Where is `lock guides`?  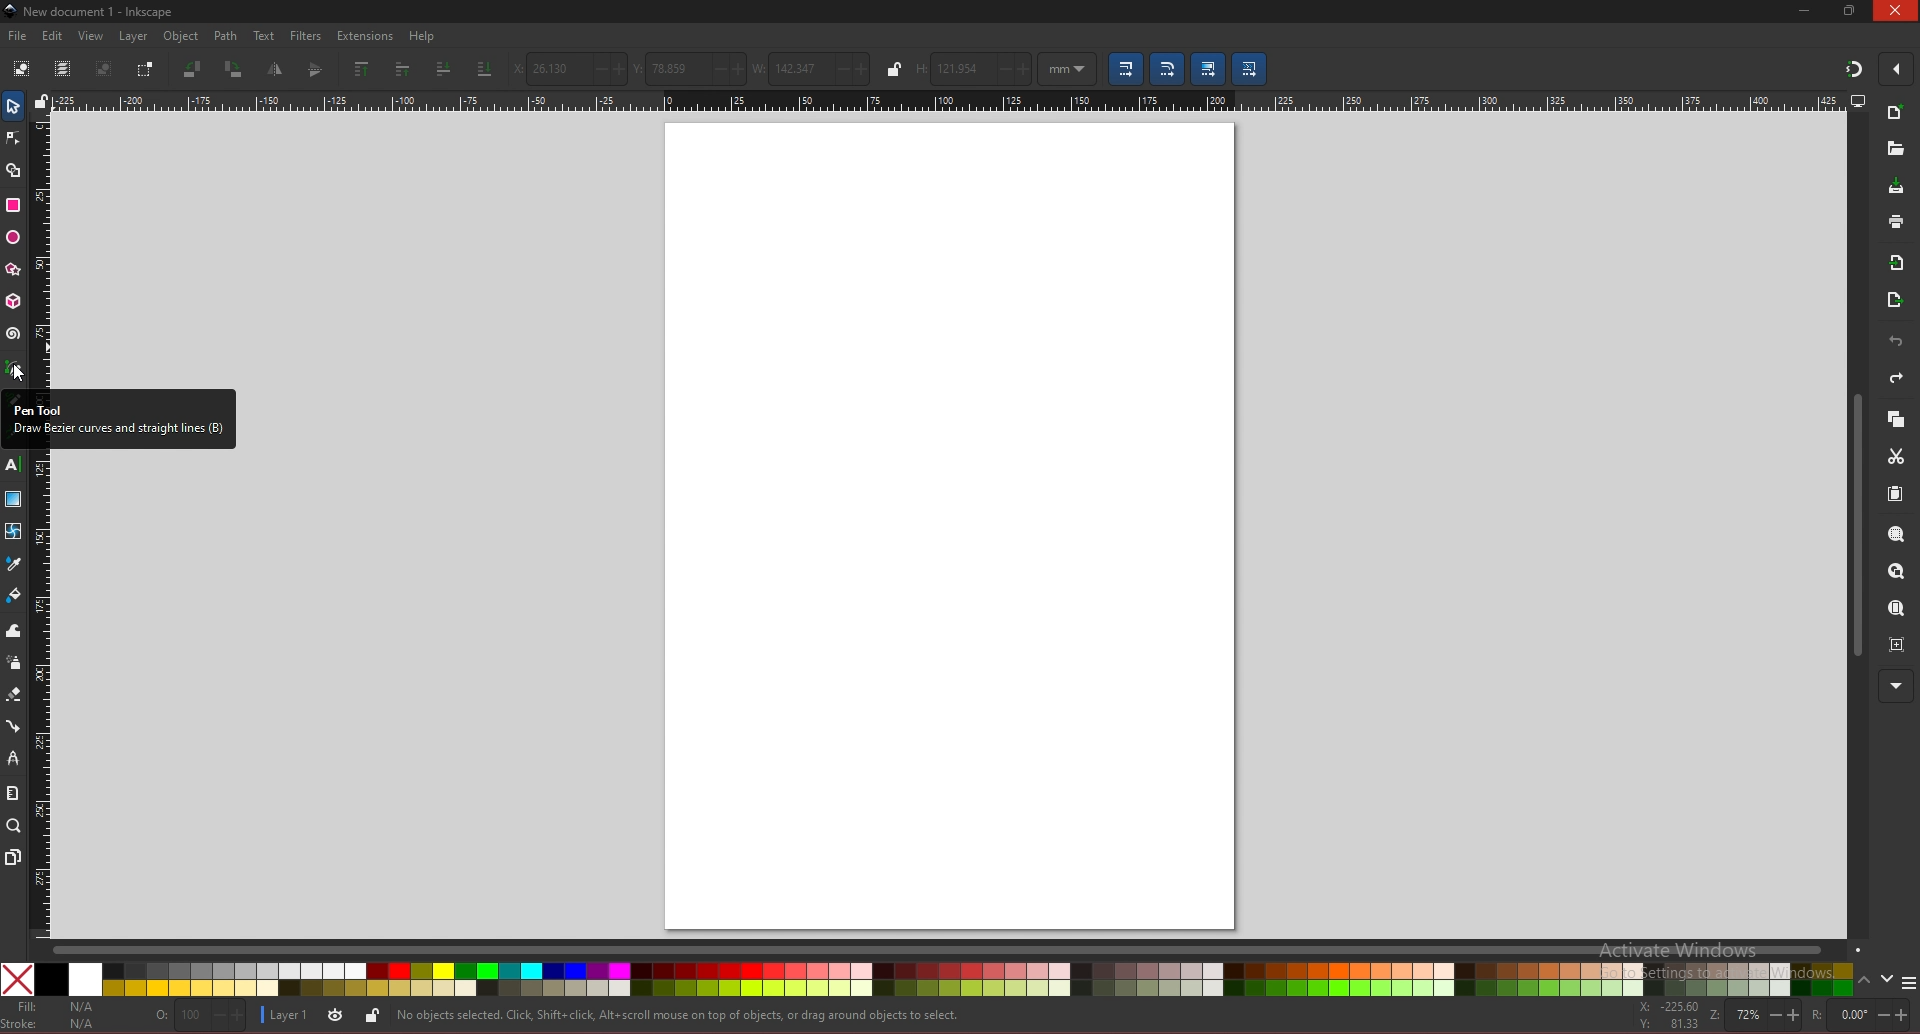
lock guides is located at coordinates (41, 101).